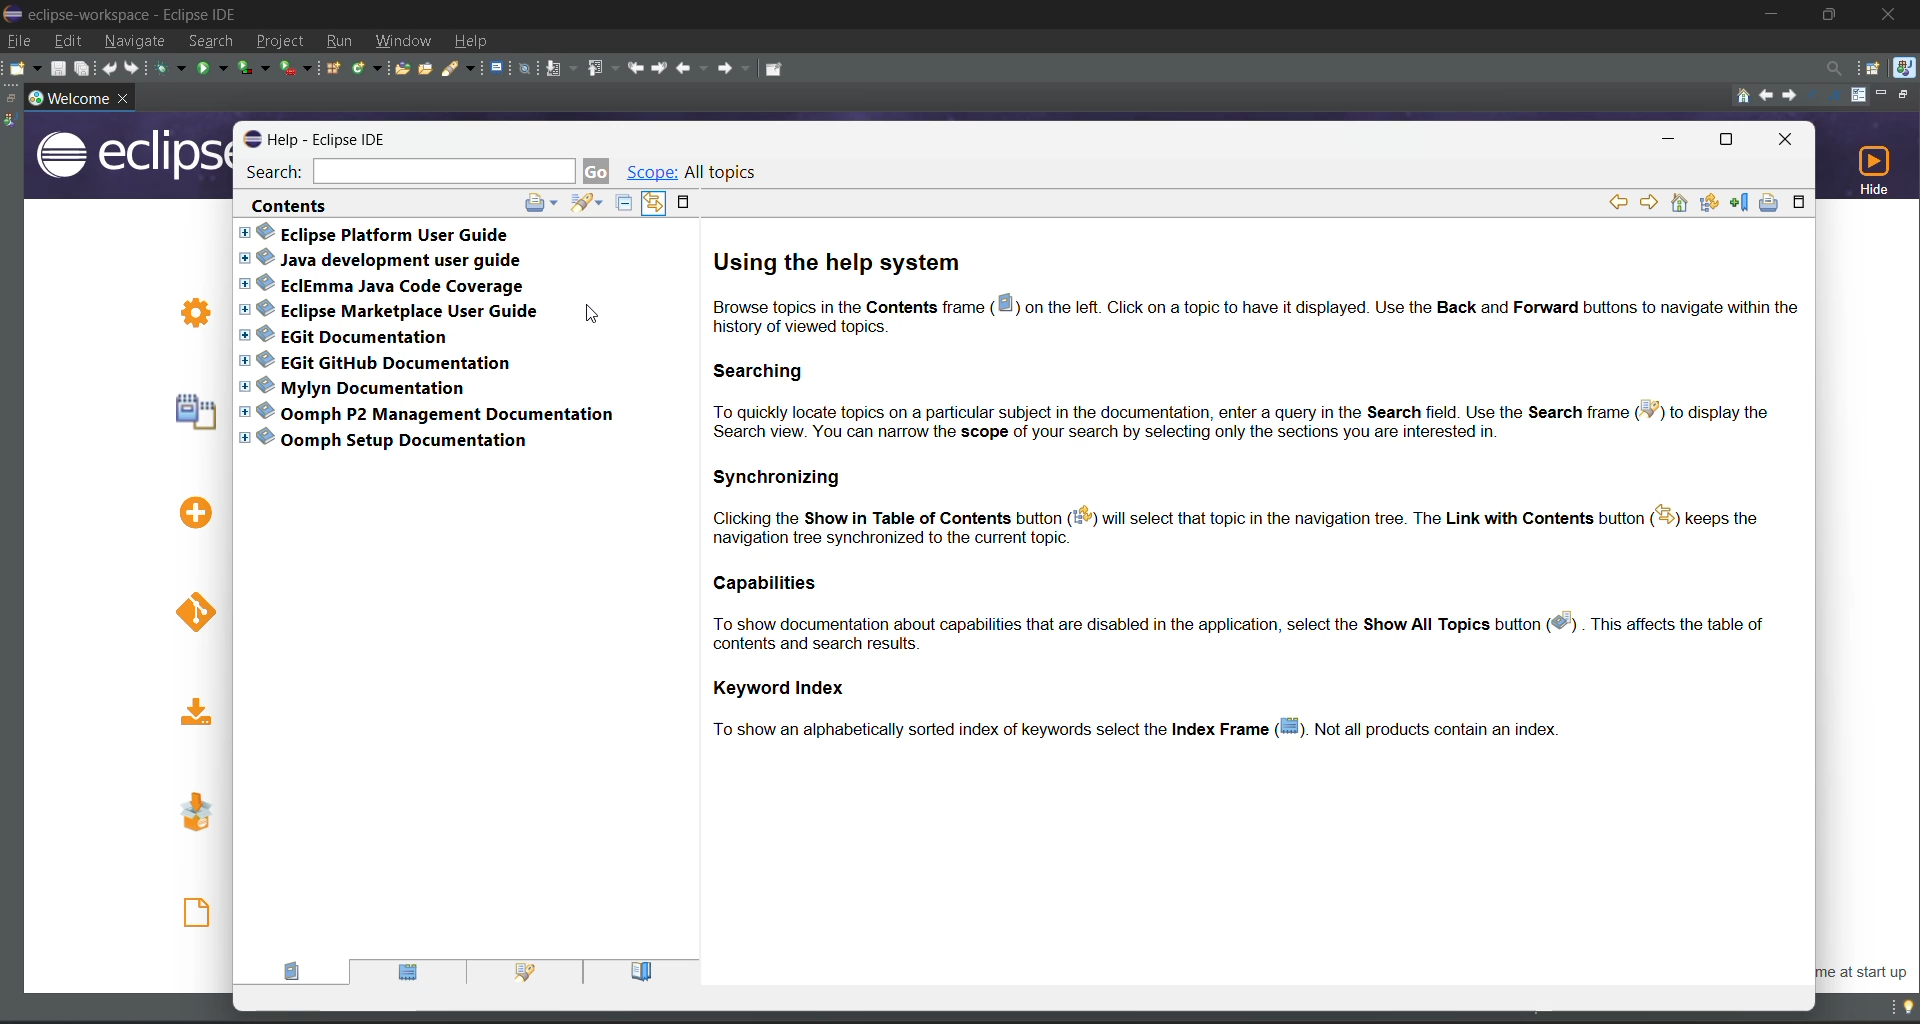  What do you see at coordinates (12, 122) in the screenshot?
I see `java` at bounding box center [12, 122].